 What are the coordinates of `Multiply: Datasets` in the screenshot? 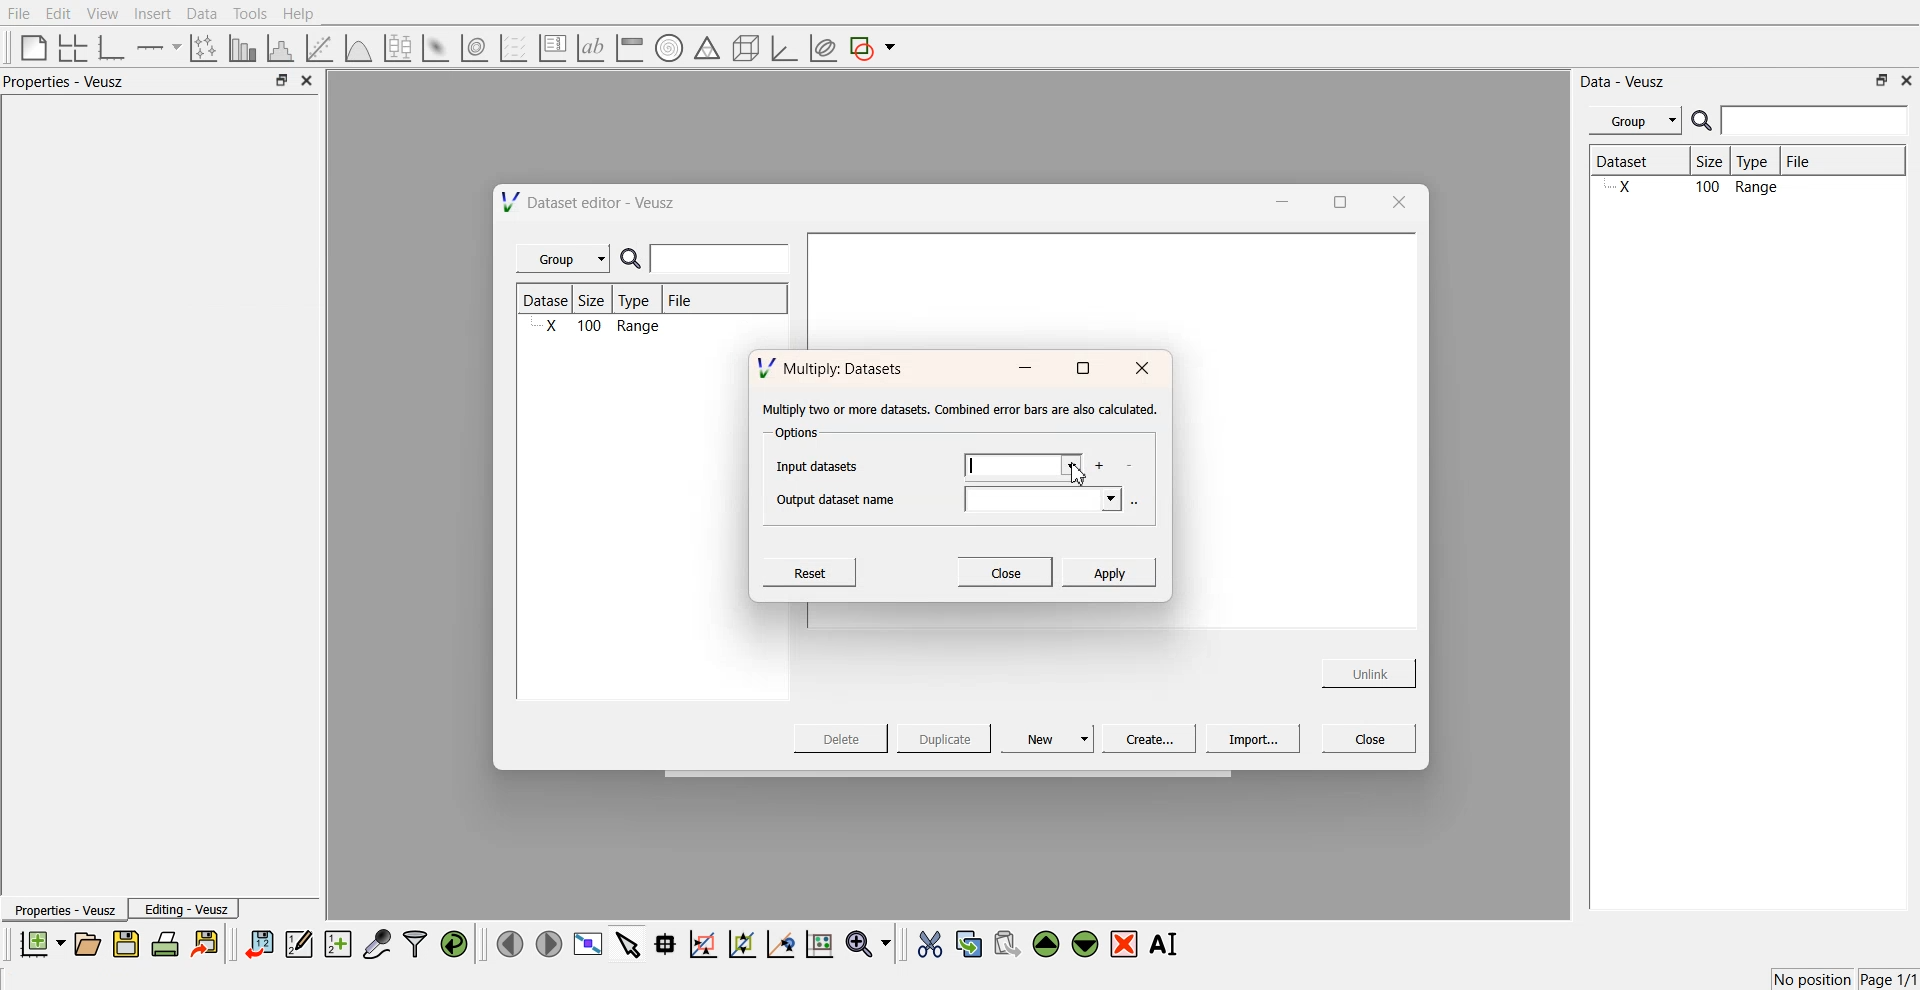 It's located at (833, 366).